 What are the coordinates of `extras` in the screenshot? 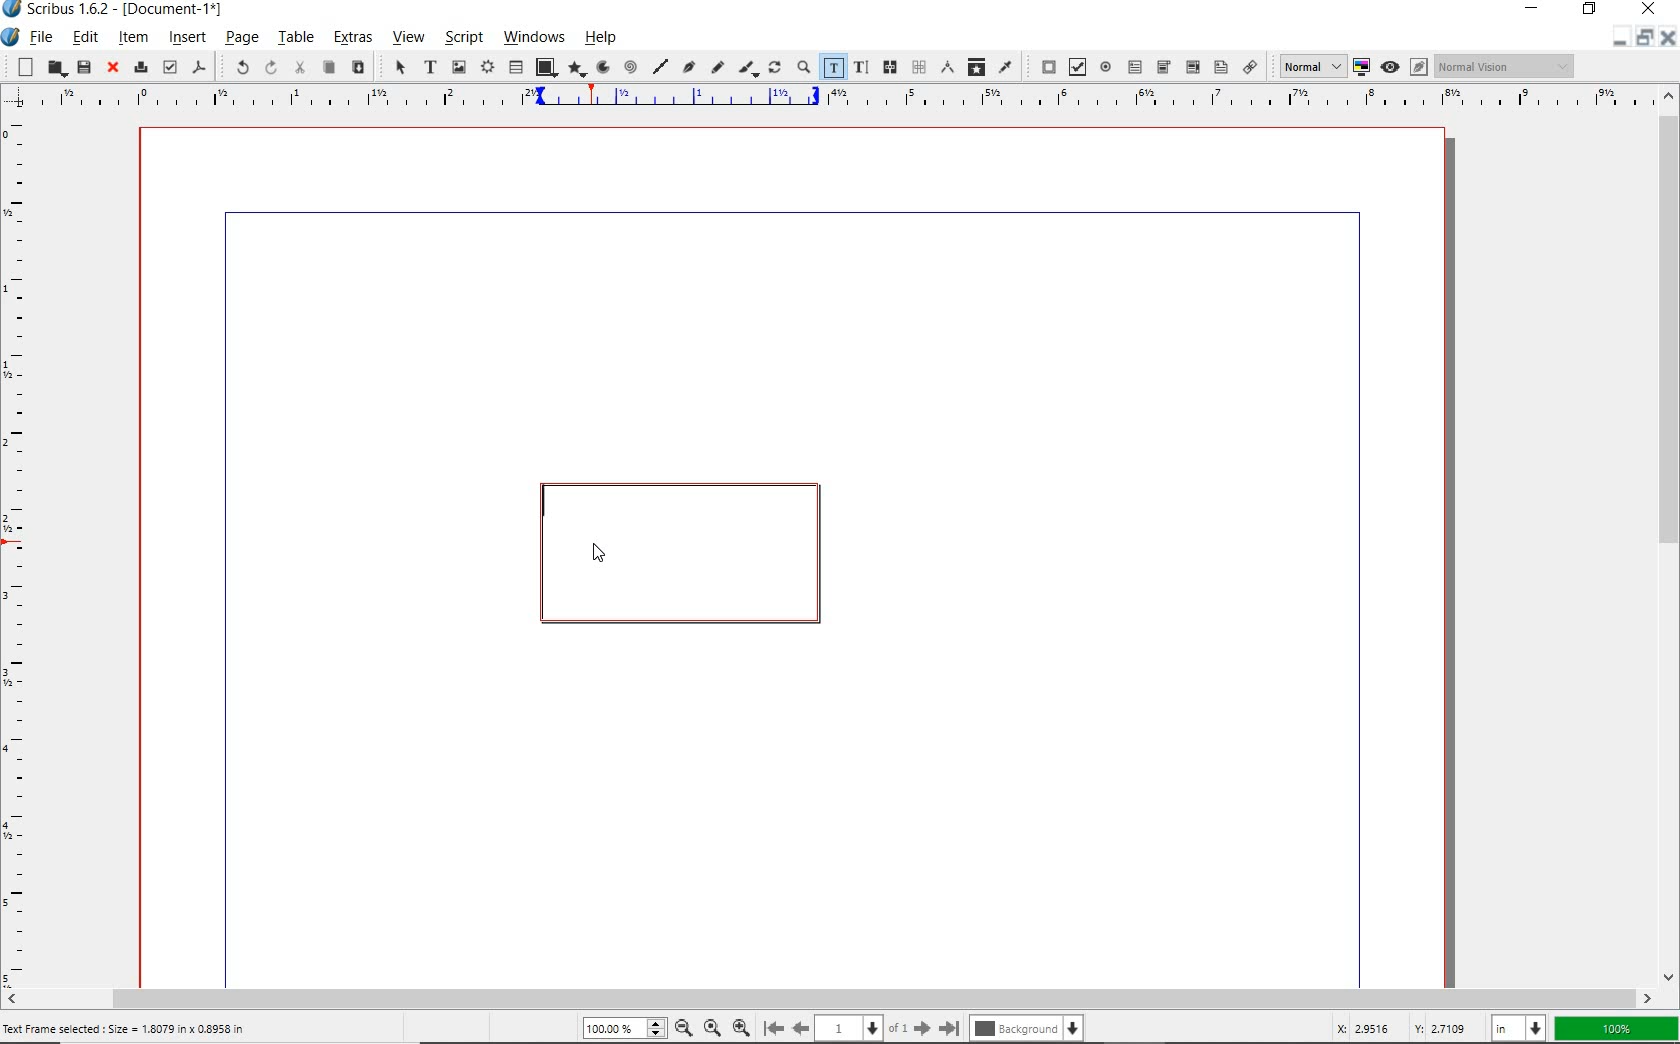 It's located at (355, 39).